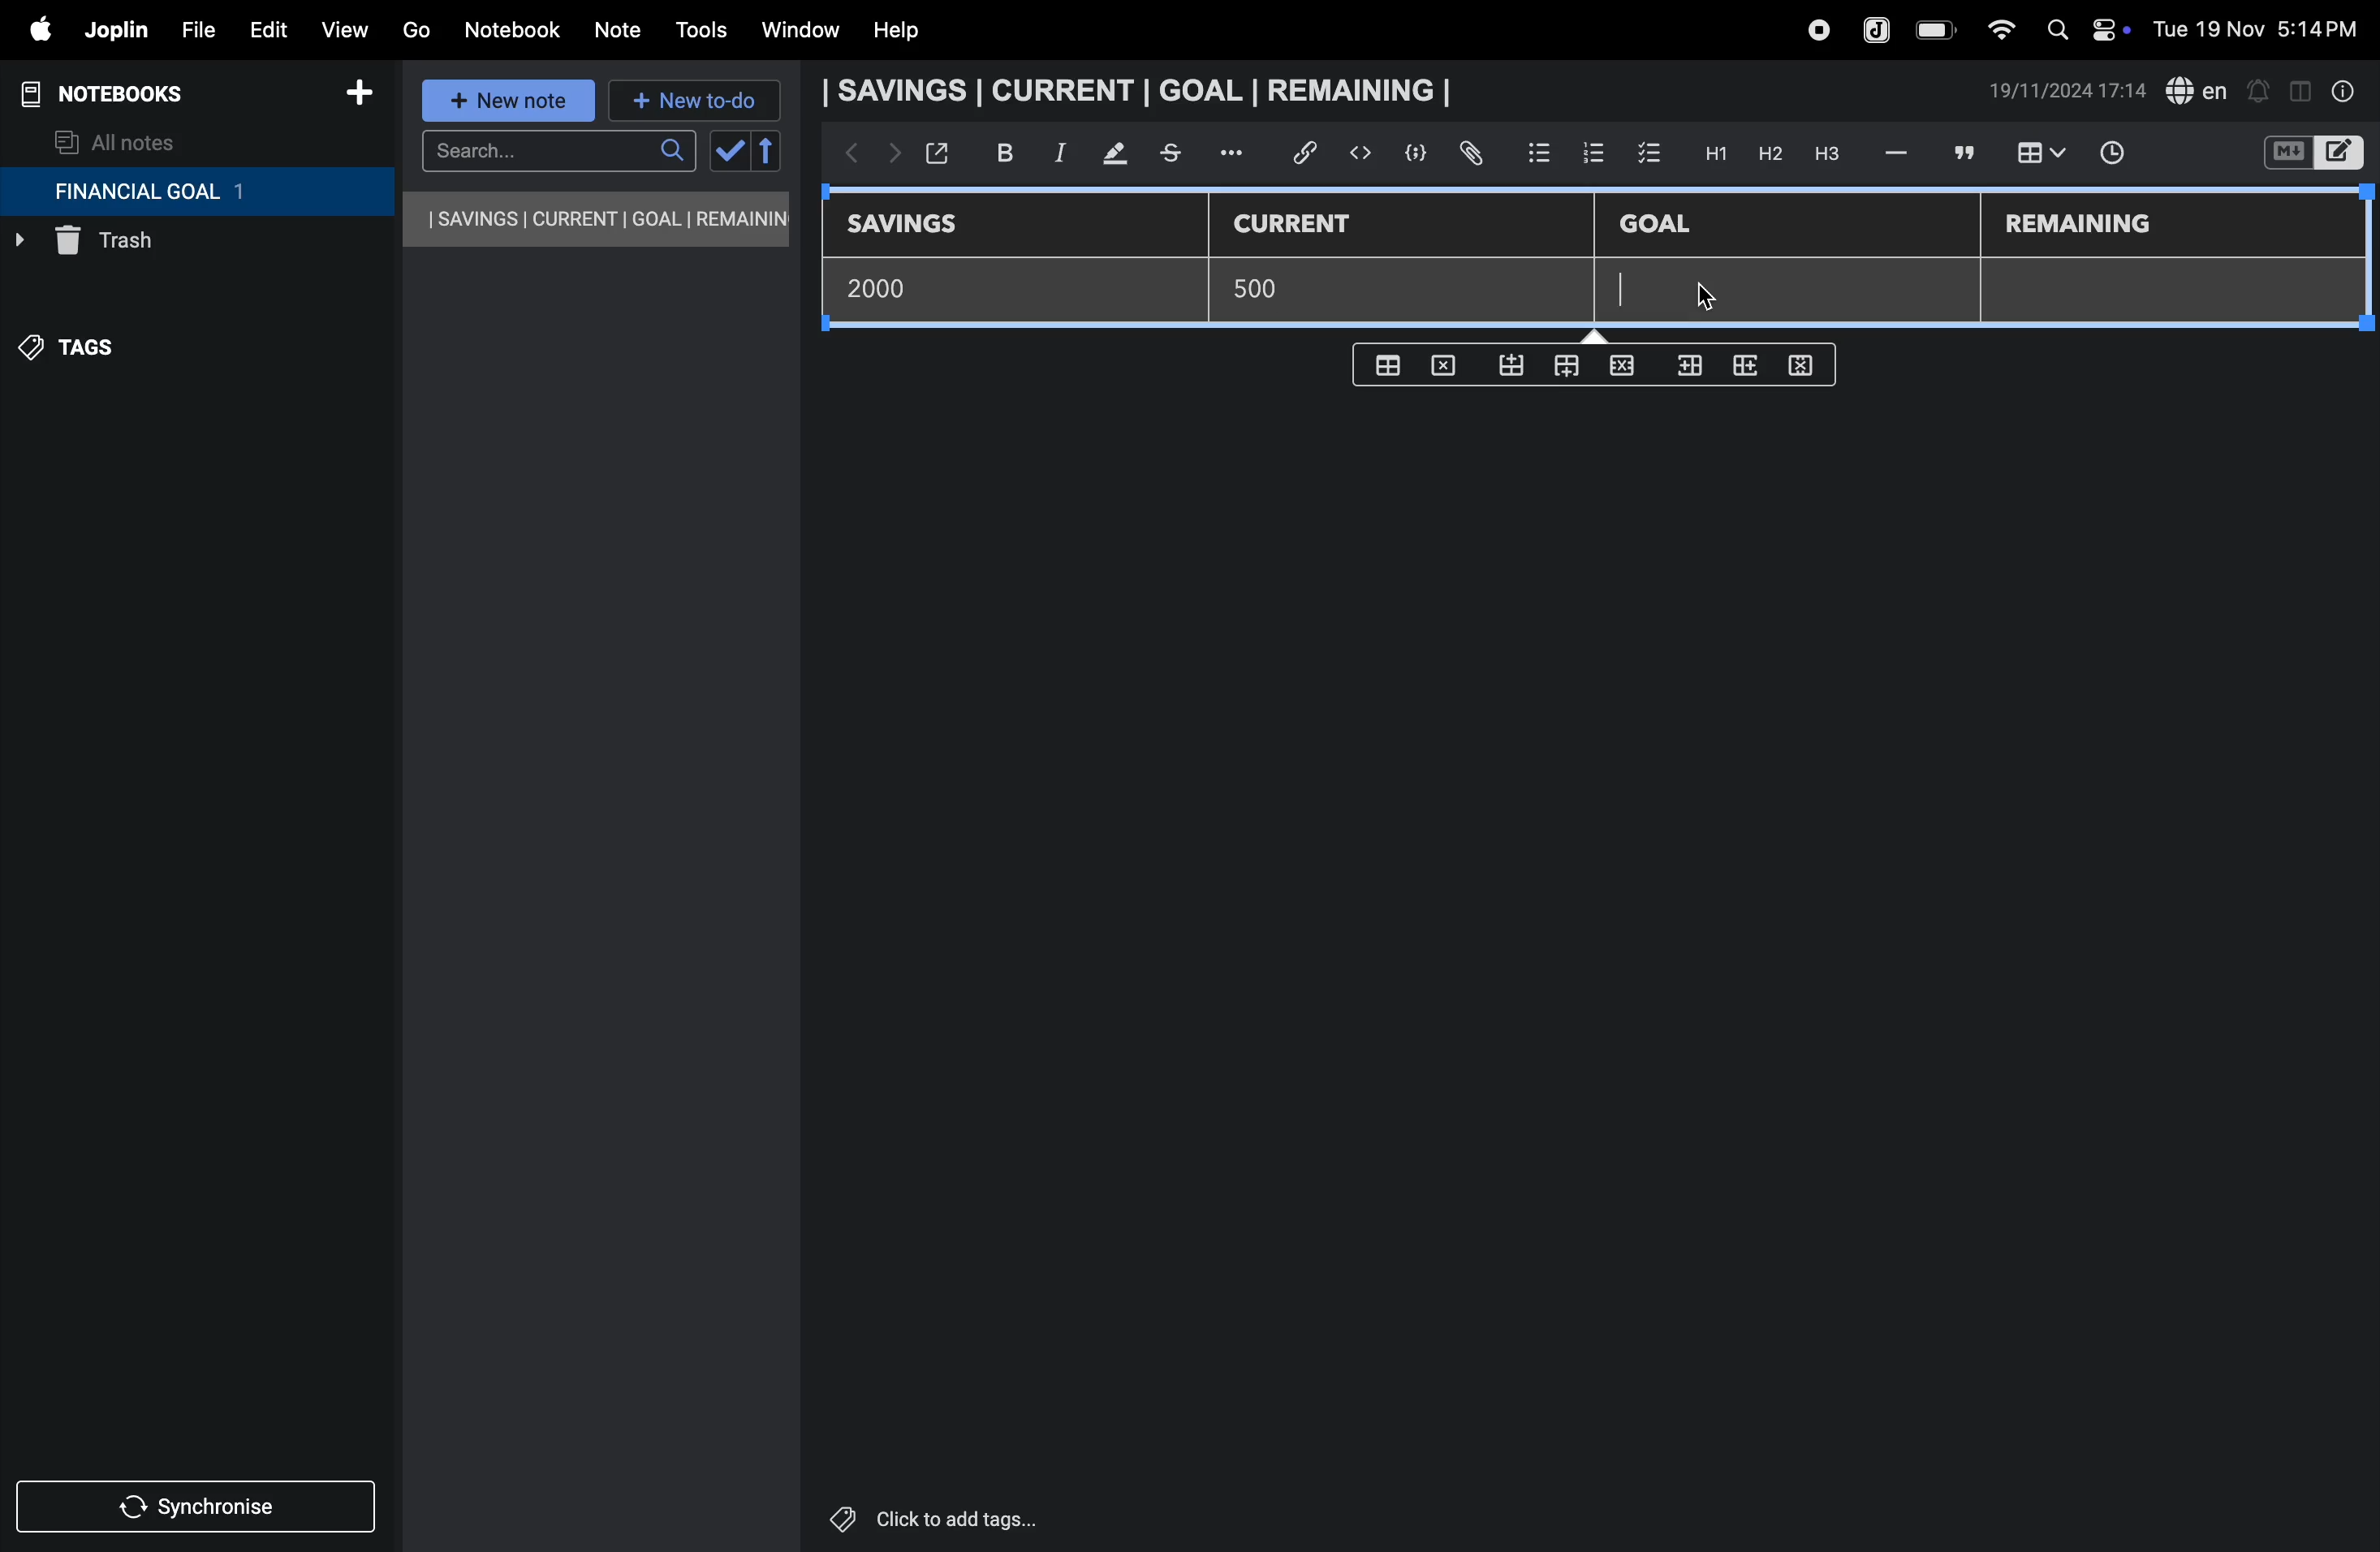 Image resolution: width=2380 pixels, height=1552 pixels. What do you see at coordinates (2083, 27) in the screenshot?
I see `apple widgets` at bounding box center [2083, 27].